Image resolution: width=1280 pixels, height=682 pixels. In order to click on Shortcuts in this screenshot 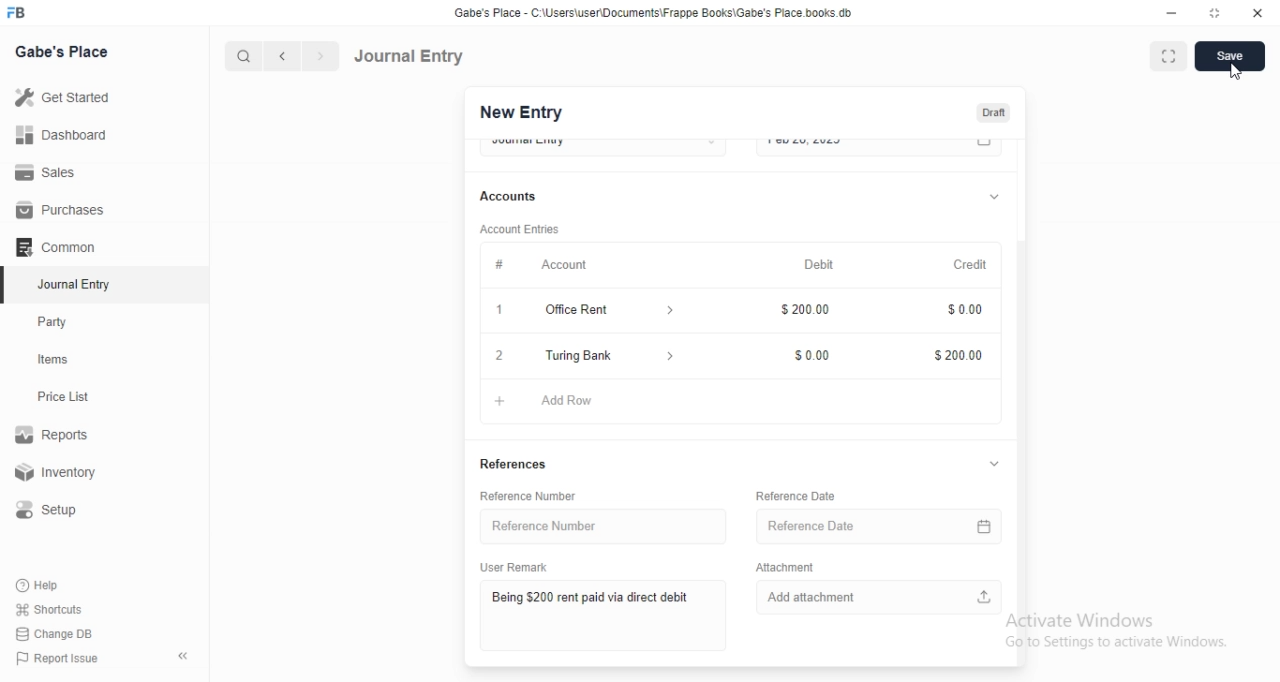, I will do `click(49, 608)`.